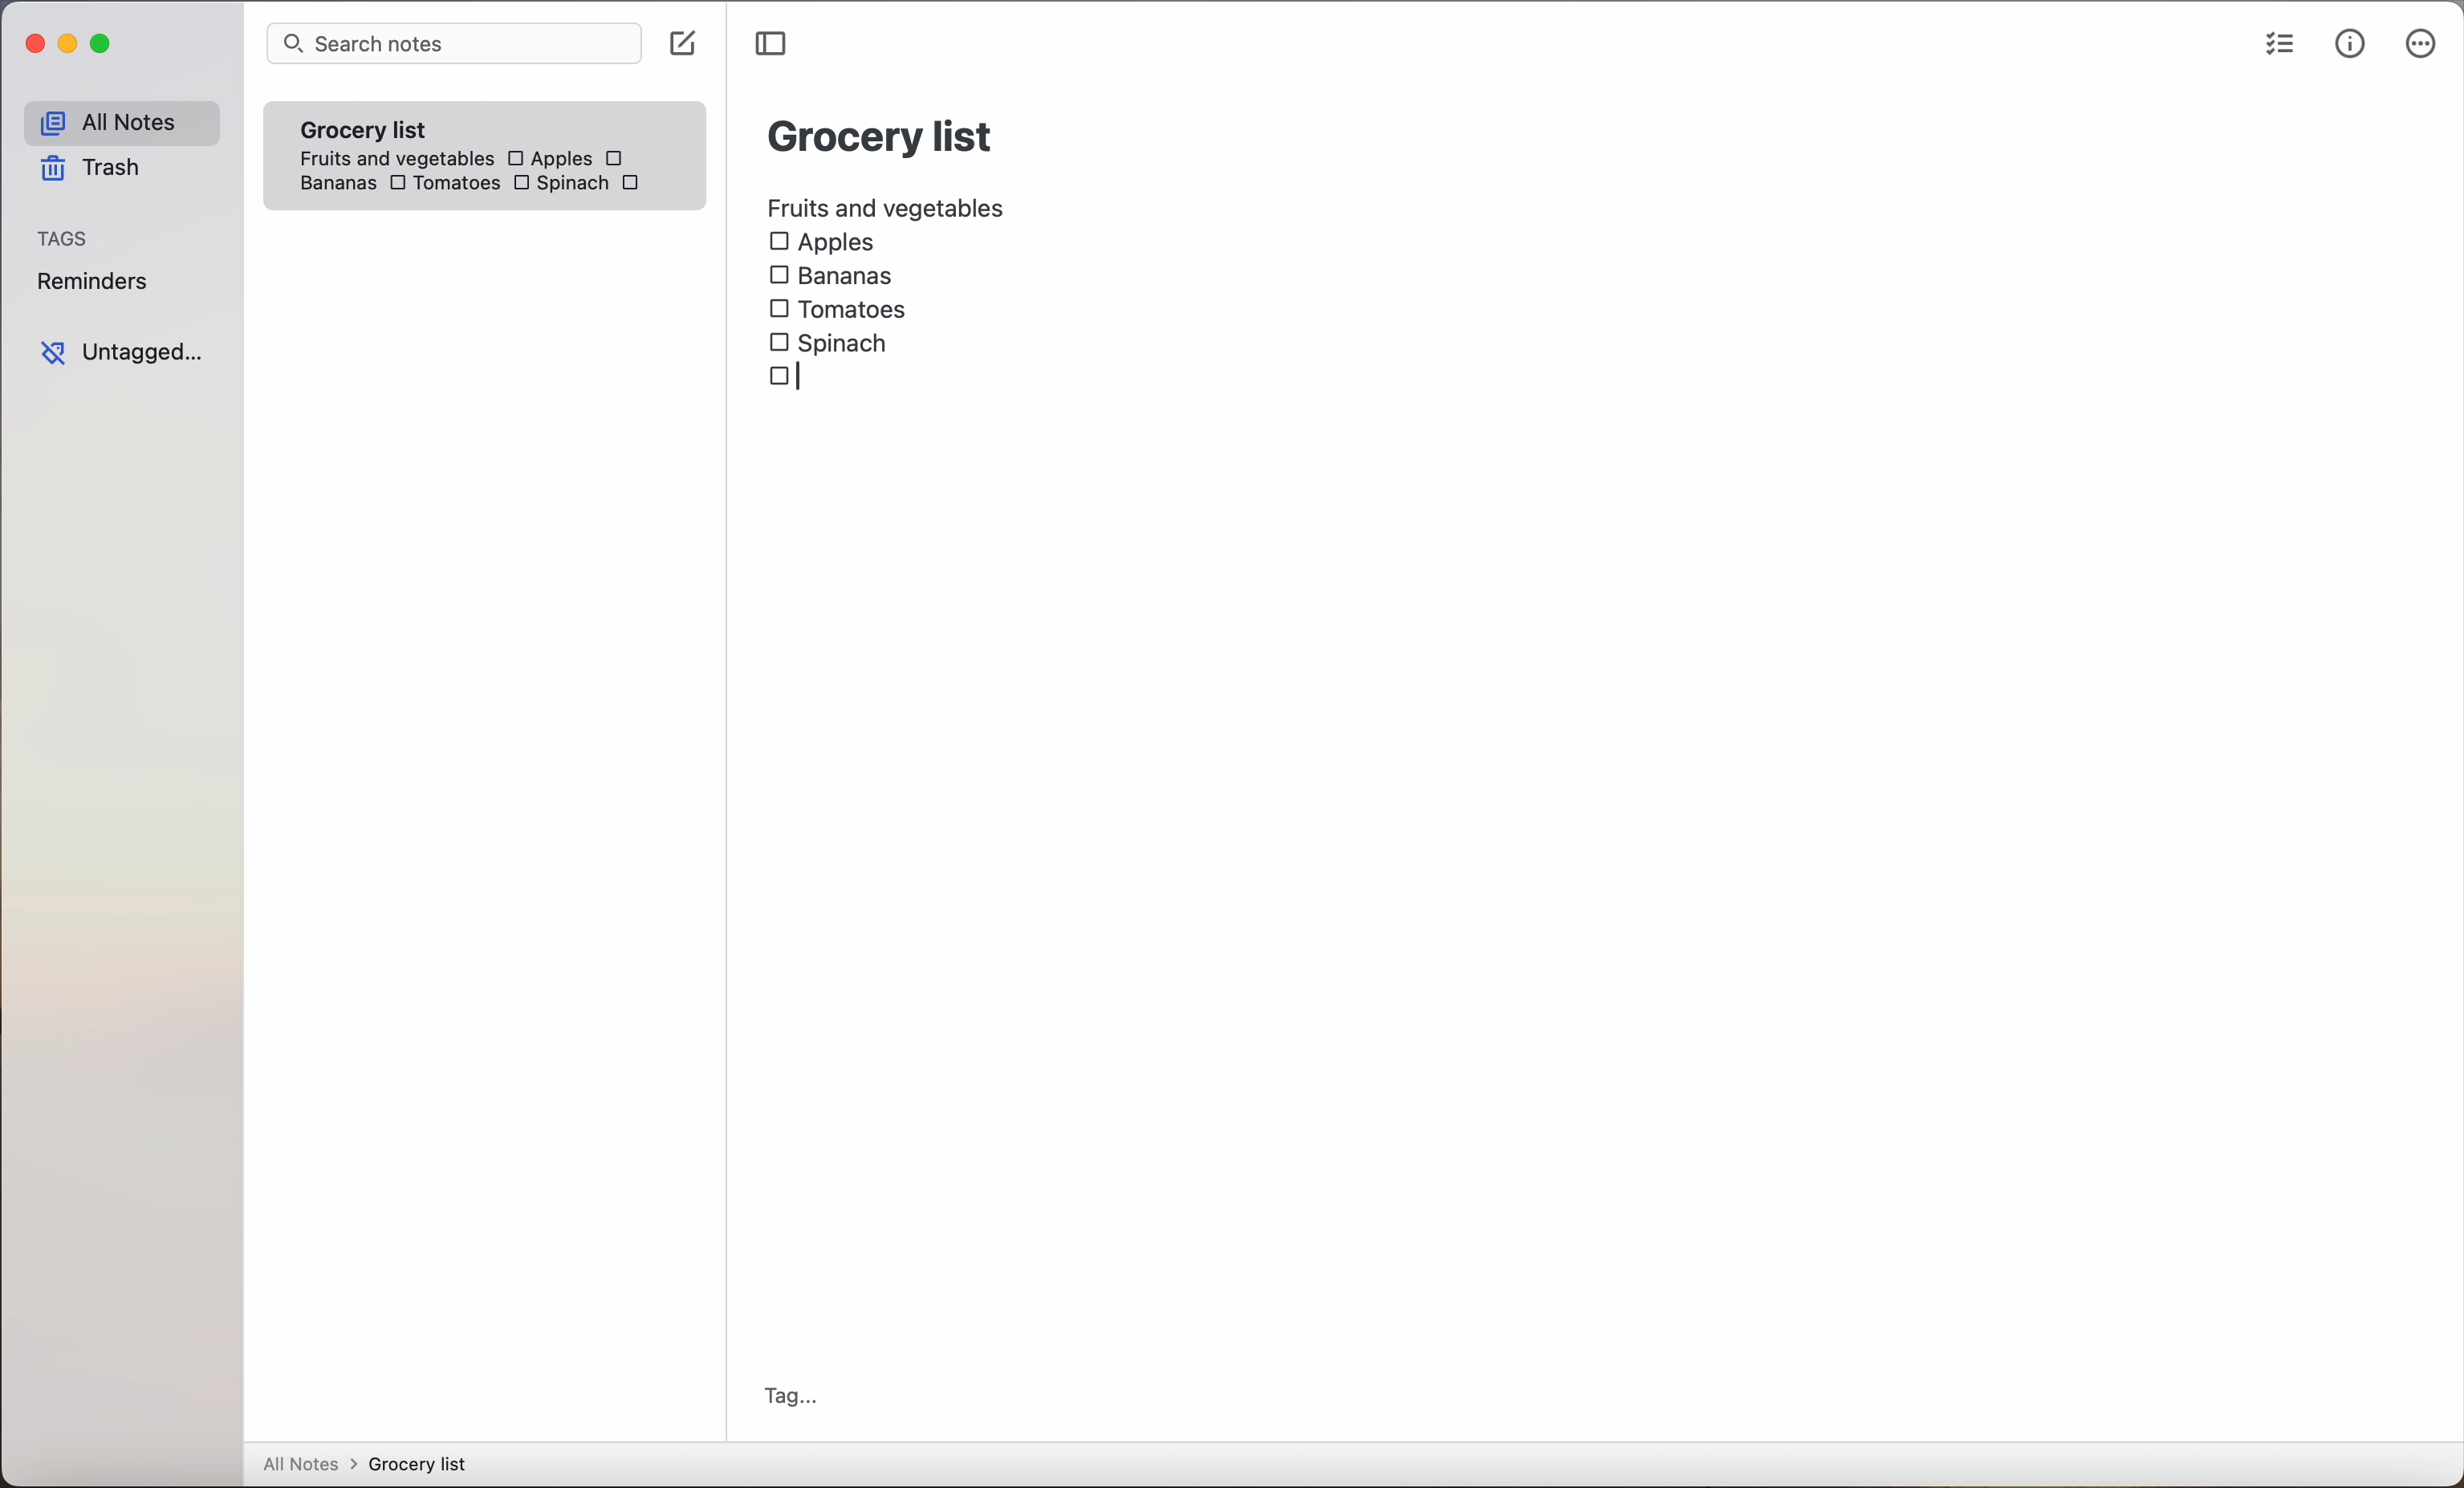 The width and height of the screenshot is (2464, 1488). What do you see at coordinates (882, 133) in the screenshot?
I see `grocery list` at bounding box center [882, 133].